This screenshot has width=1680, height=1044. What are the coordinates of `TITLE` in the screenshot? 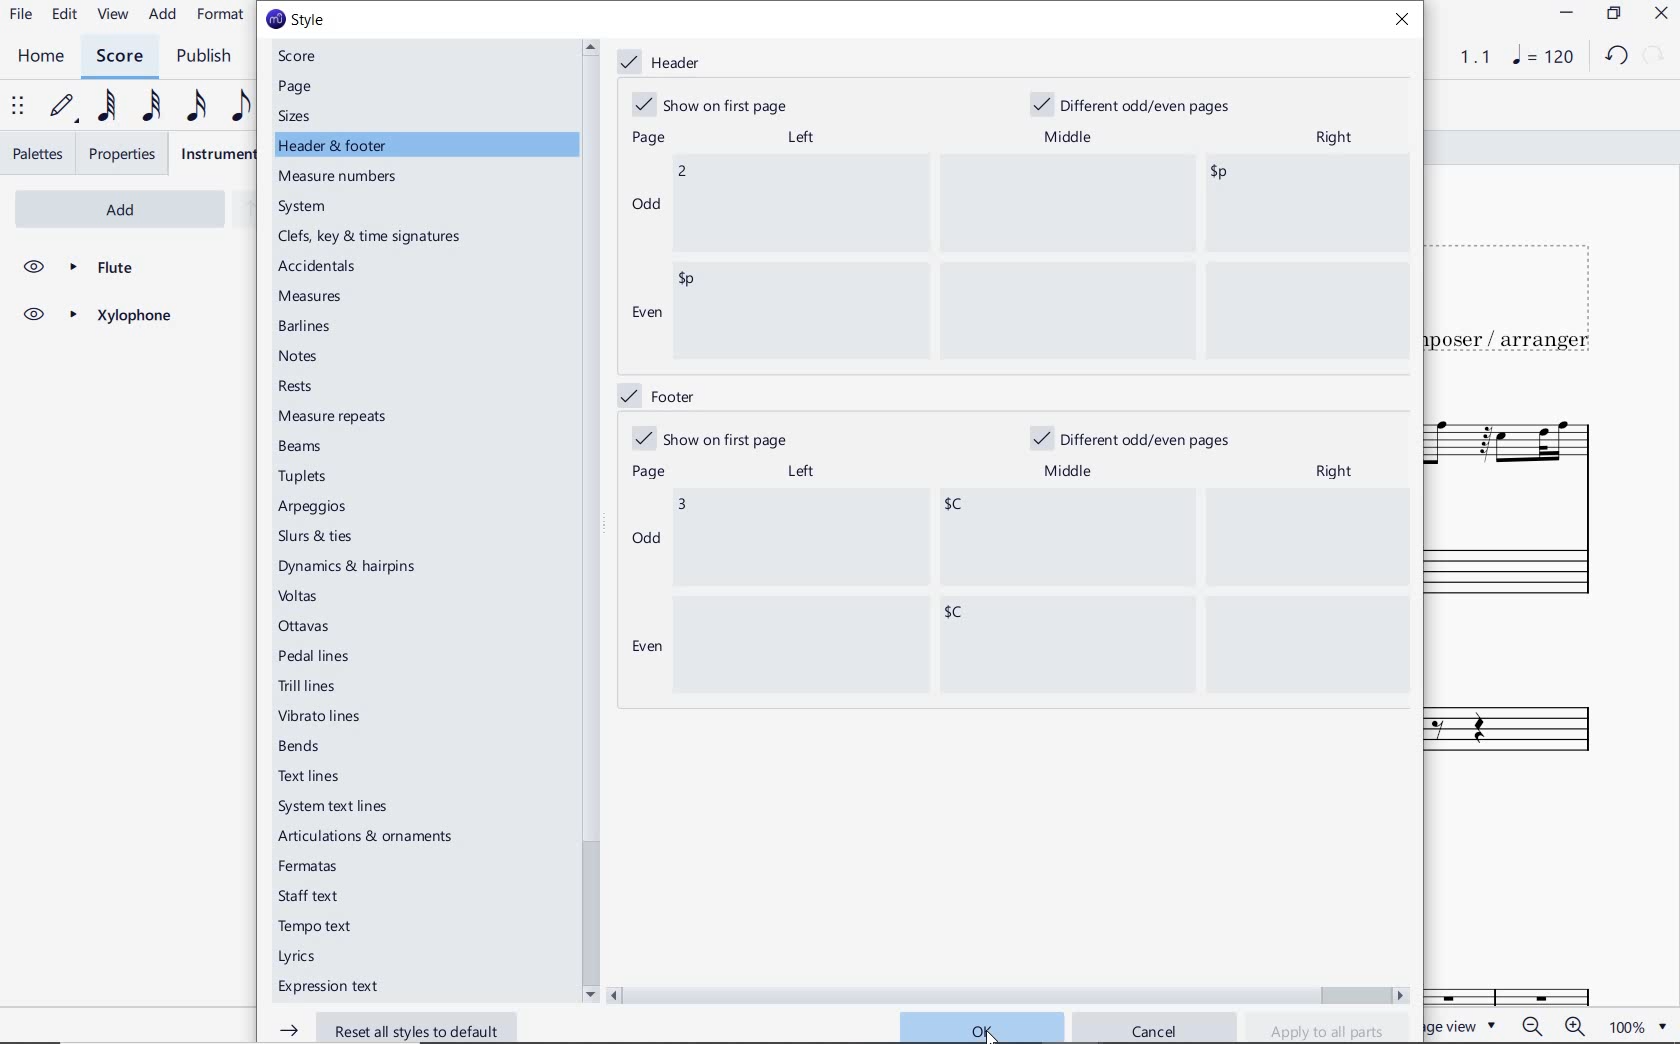 It's located at (1522, 291).